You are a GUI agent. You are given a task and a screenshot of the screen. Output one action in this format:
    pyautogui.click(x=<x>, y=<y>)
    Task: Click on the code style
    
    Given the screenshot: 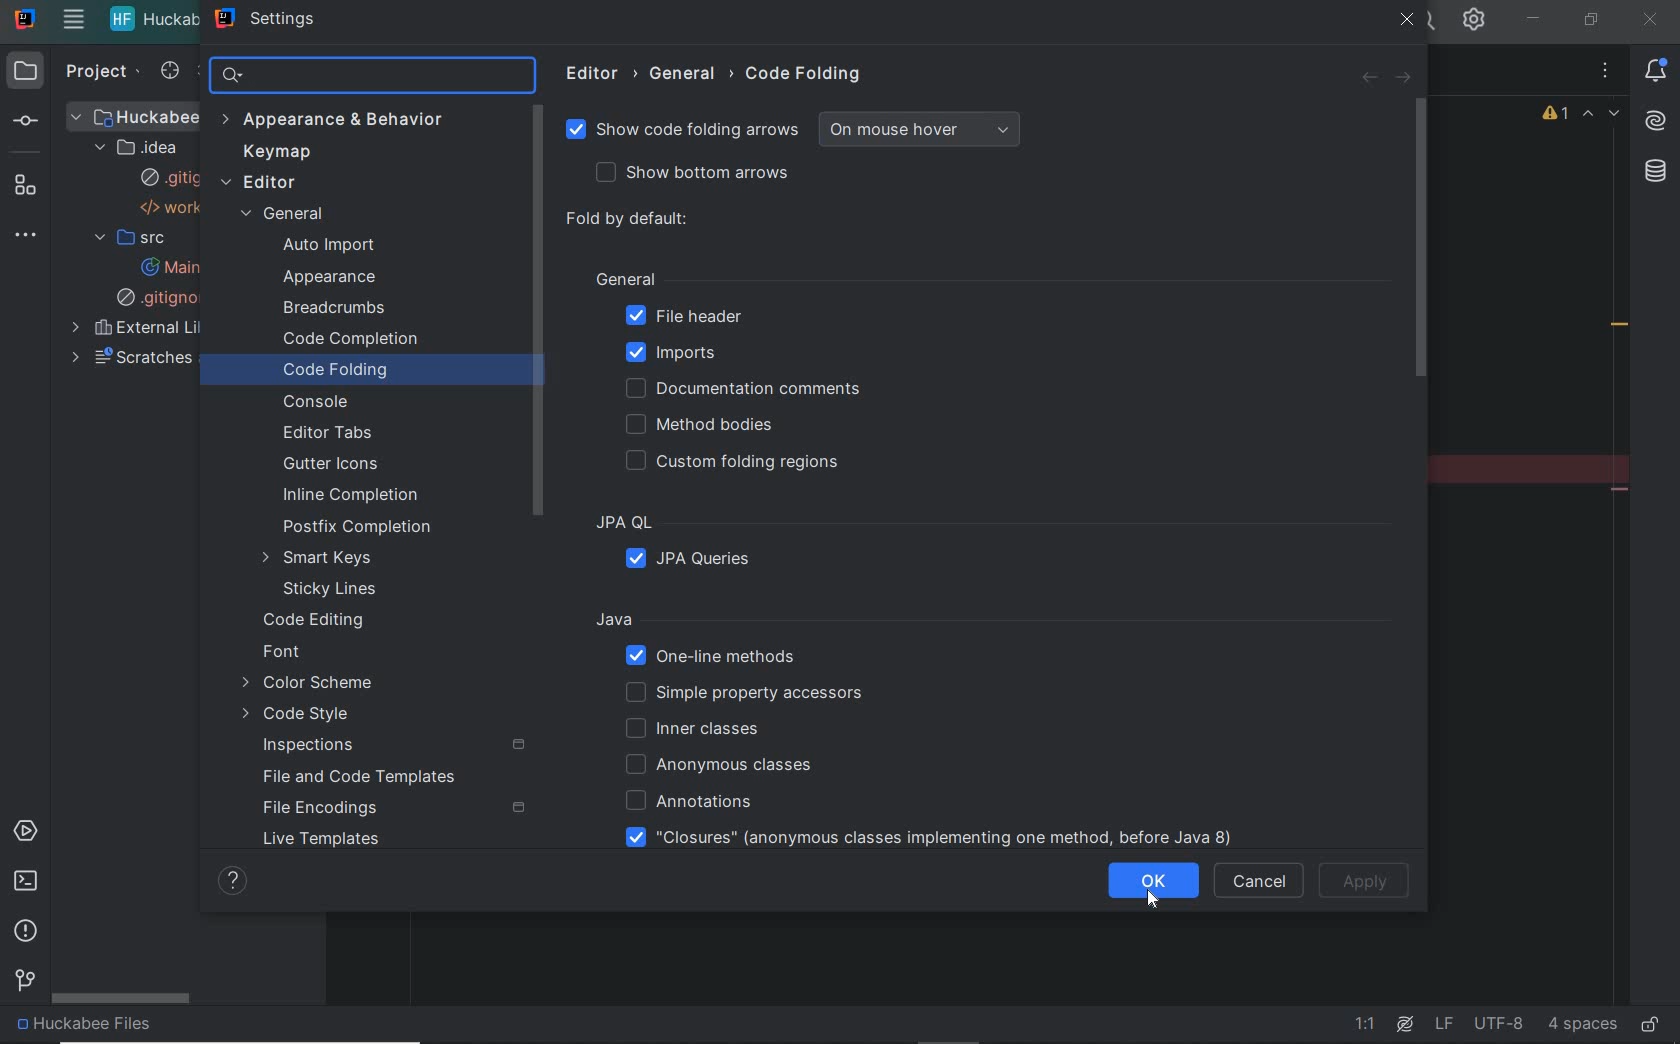 What is the action you would take?
    pyautogui.click(x=299, y=714)
    